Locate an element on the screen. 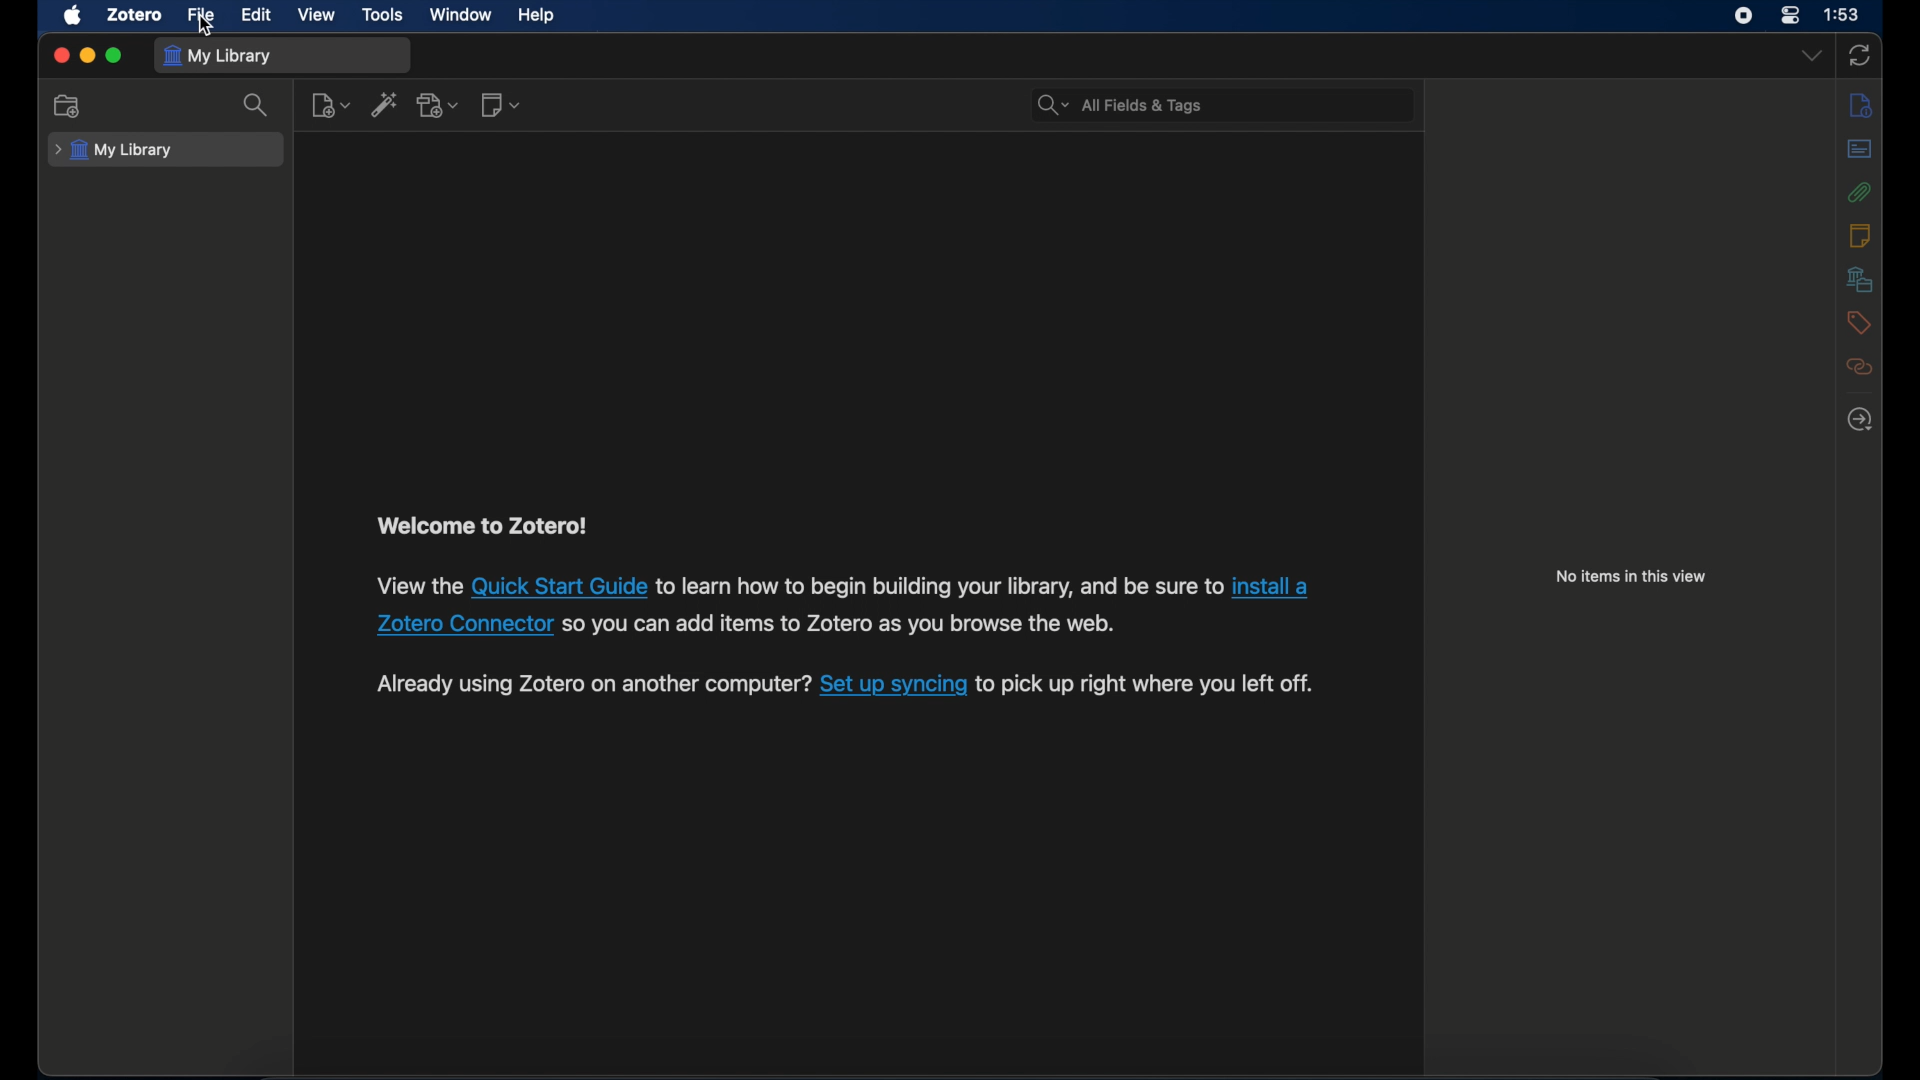 This screenshot has height=1080, width=1920. locate is located at coordinates (1860, 419).